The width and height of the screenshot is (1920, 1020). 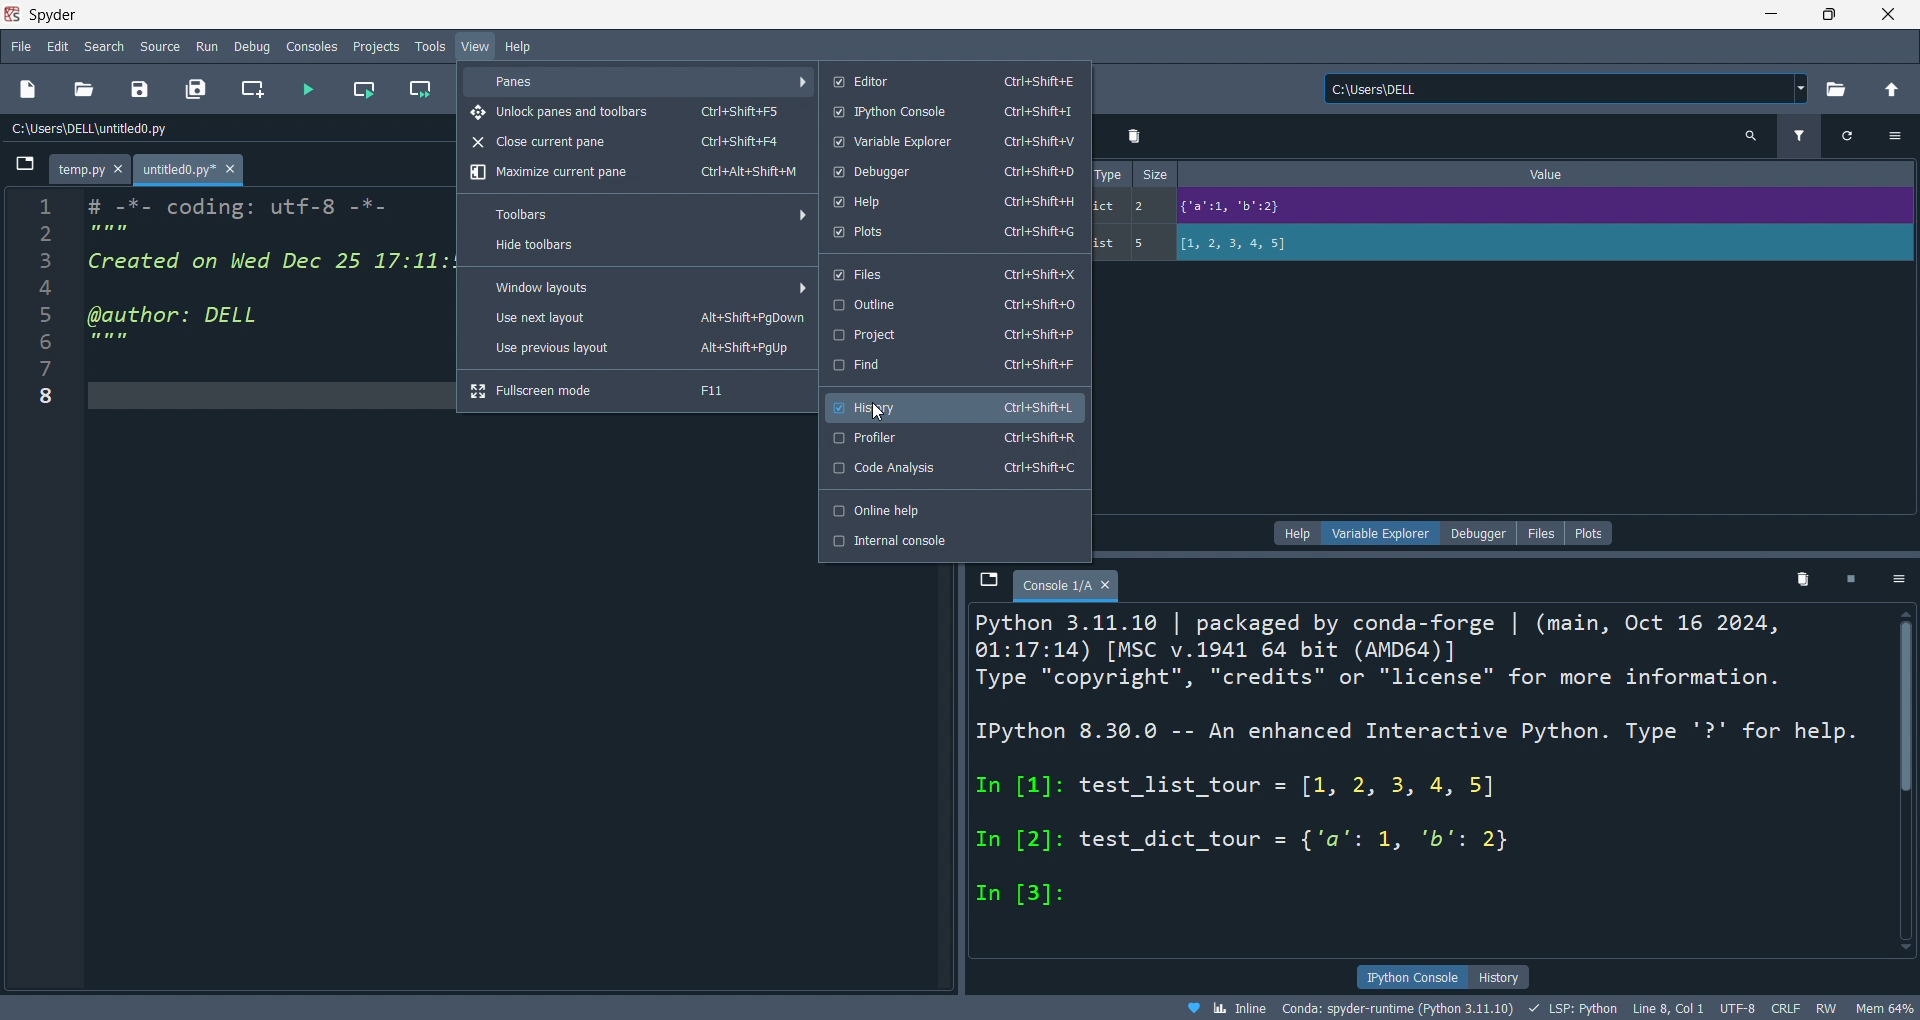 What do you see at coordinates (1751, 137) in the screenshot?
I see `search` at bounding box center [1751, 137].